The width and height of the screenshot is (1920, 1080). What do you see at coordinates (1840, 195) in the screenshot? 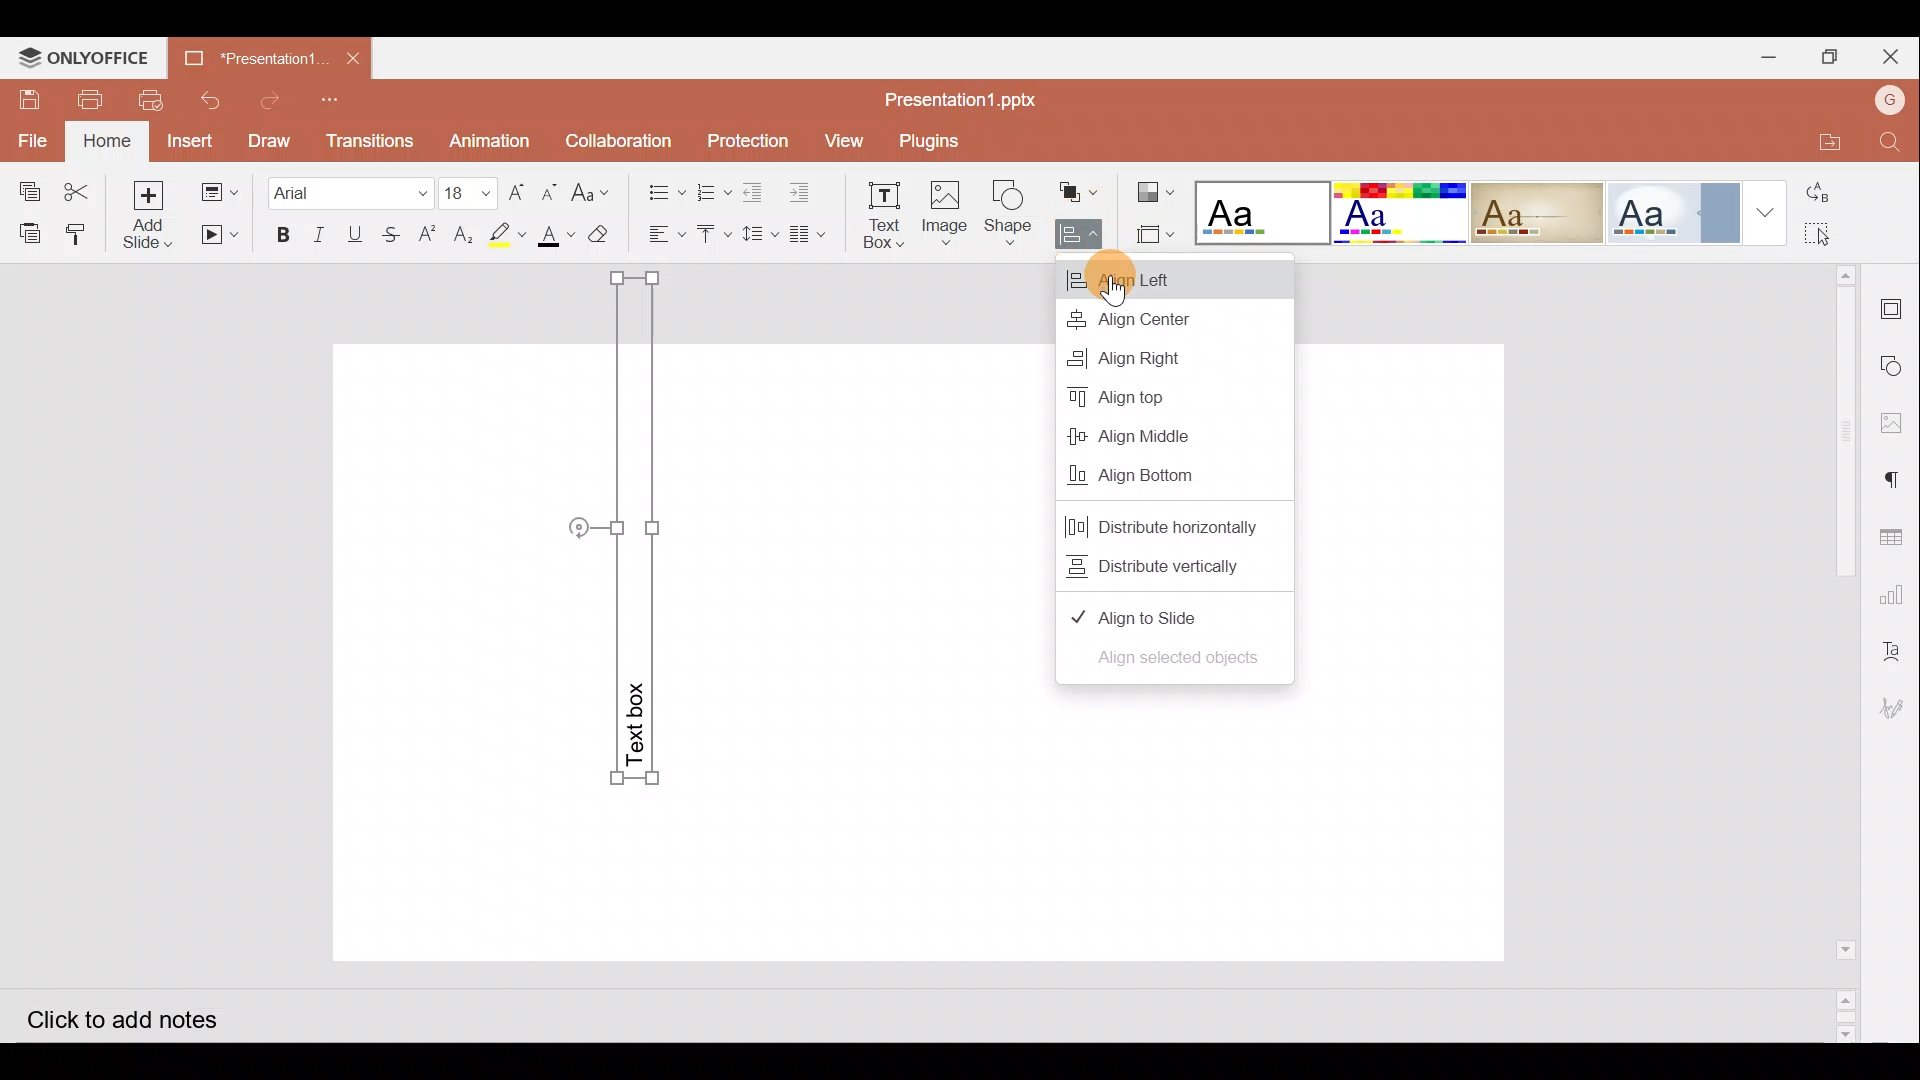
I see `Replace` at bounding box center [1840, 195].